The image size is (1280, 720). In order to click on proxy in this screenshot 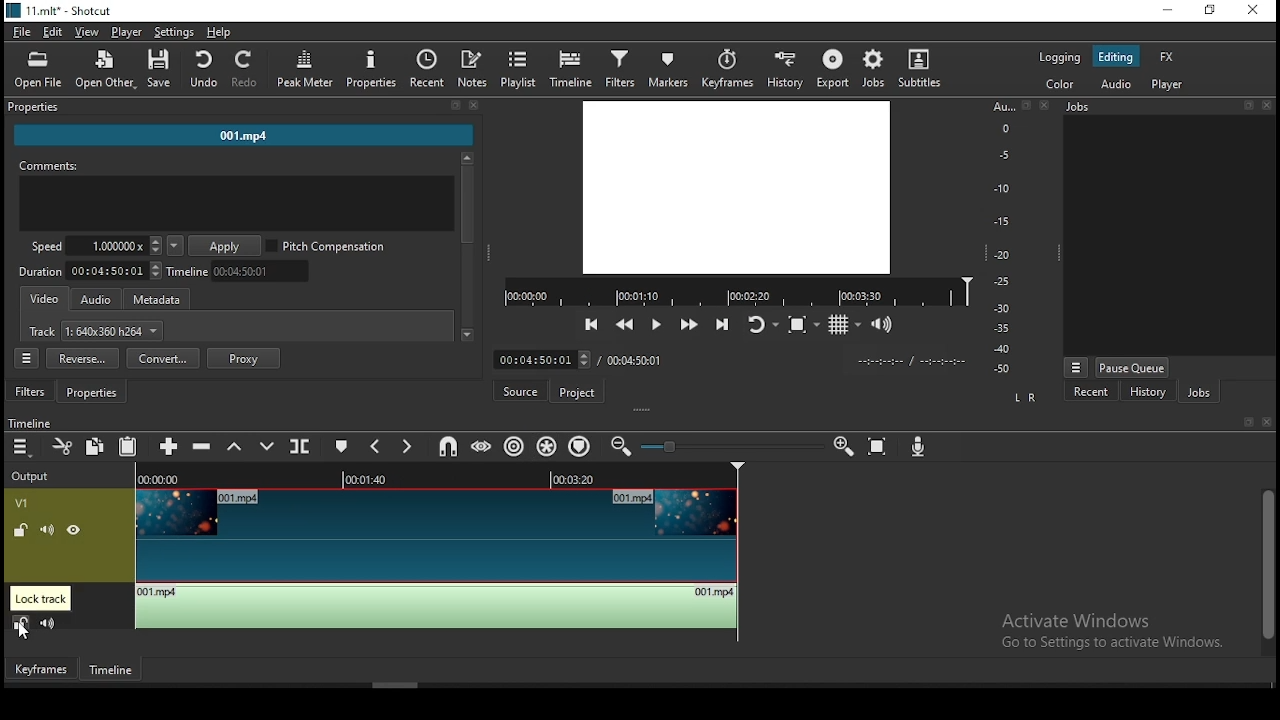, I will do `click(245, 358)`.